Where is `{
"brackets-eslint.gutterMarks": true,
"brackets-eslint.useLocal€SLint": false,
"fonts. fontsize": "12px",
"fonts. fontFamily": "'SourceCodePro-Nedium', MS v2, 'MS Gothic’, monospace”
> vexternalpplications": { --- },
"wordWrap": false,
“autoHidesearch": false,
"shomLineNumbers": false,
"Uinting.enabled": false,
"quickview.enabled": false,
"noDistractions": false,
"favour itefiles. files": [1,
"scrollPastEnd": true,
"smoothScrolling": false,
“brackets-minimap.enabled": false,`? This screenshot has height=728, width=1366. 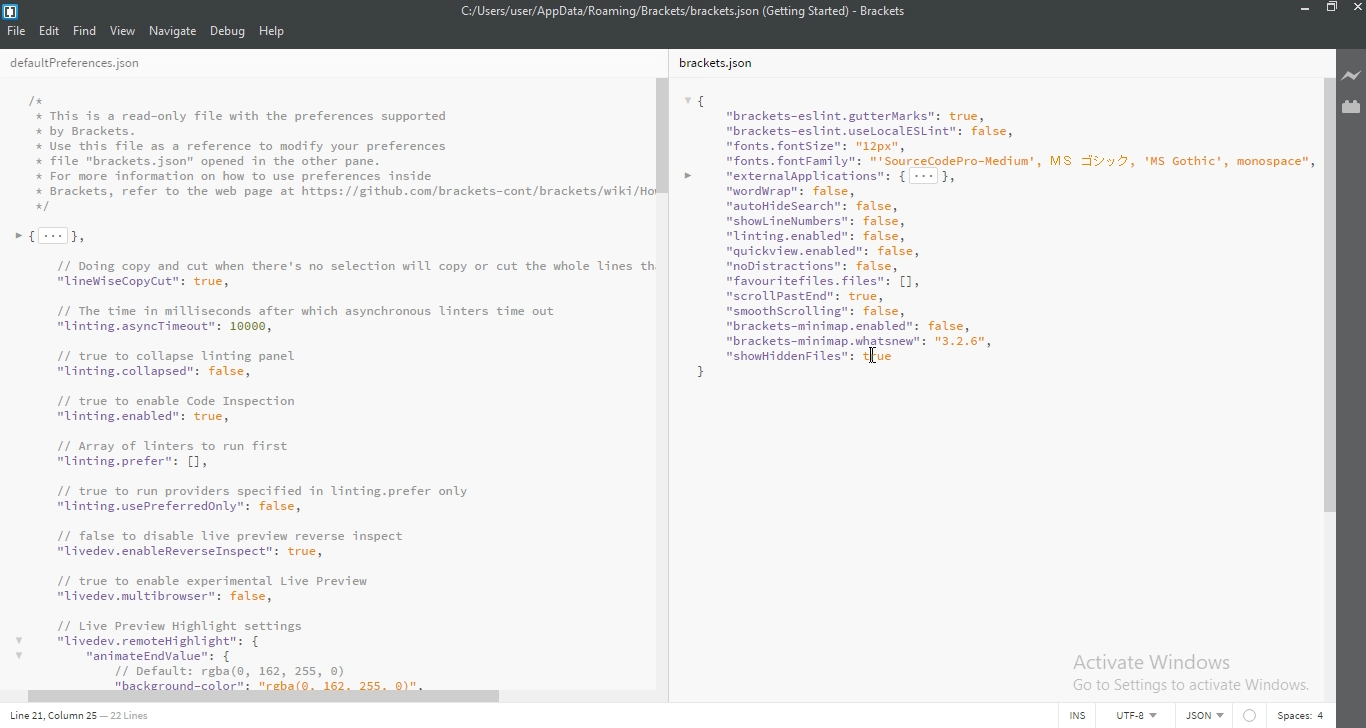
{
"brackets-eslint.gutterMarks": true,
"brackets-eslint.useLocal€SLint": false,
"fonts. fontsize": "12px",
"fonts. fontFamily": "'SourceCodePro-Nedium', MS v2, 'MS Gothic’, monospace”
> vexternalpplications": { --- },
"wordWrap": false,
“autoHidesearch": false,
"shomLineNumbers": false,
"Uinting.enabled": false,
"quickview.enabled": false,
"noDistractions": false,
"favour itefiles. files": [1,
"scrollPastEnd": true,
"smoothScrolling": false,
“brackets-minimap.enabled": false, is located at coordinates (992, 234).